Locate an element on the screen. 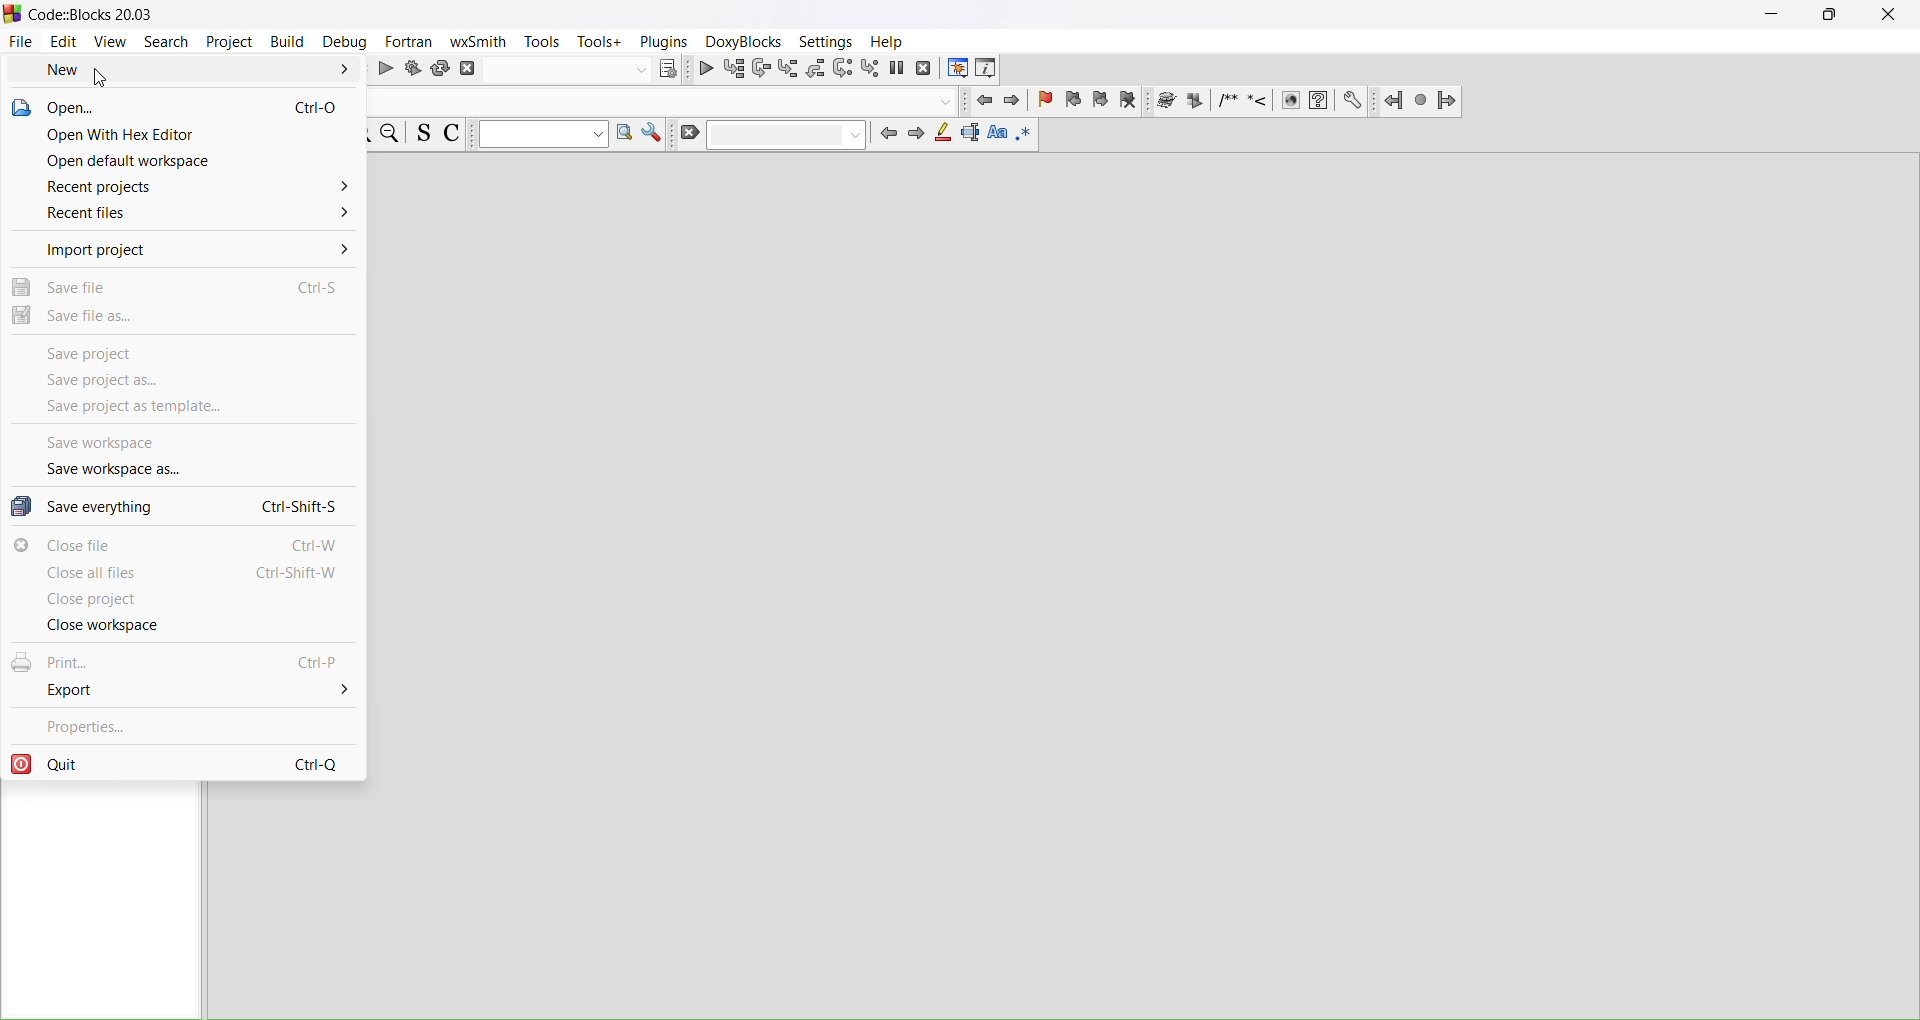 Image resolution: width=1920 pixels, height=1020 pixels. export is located at coordinates (186, 690).